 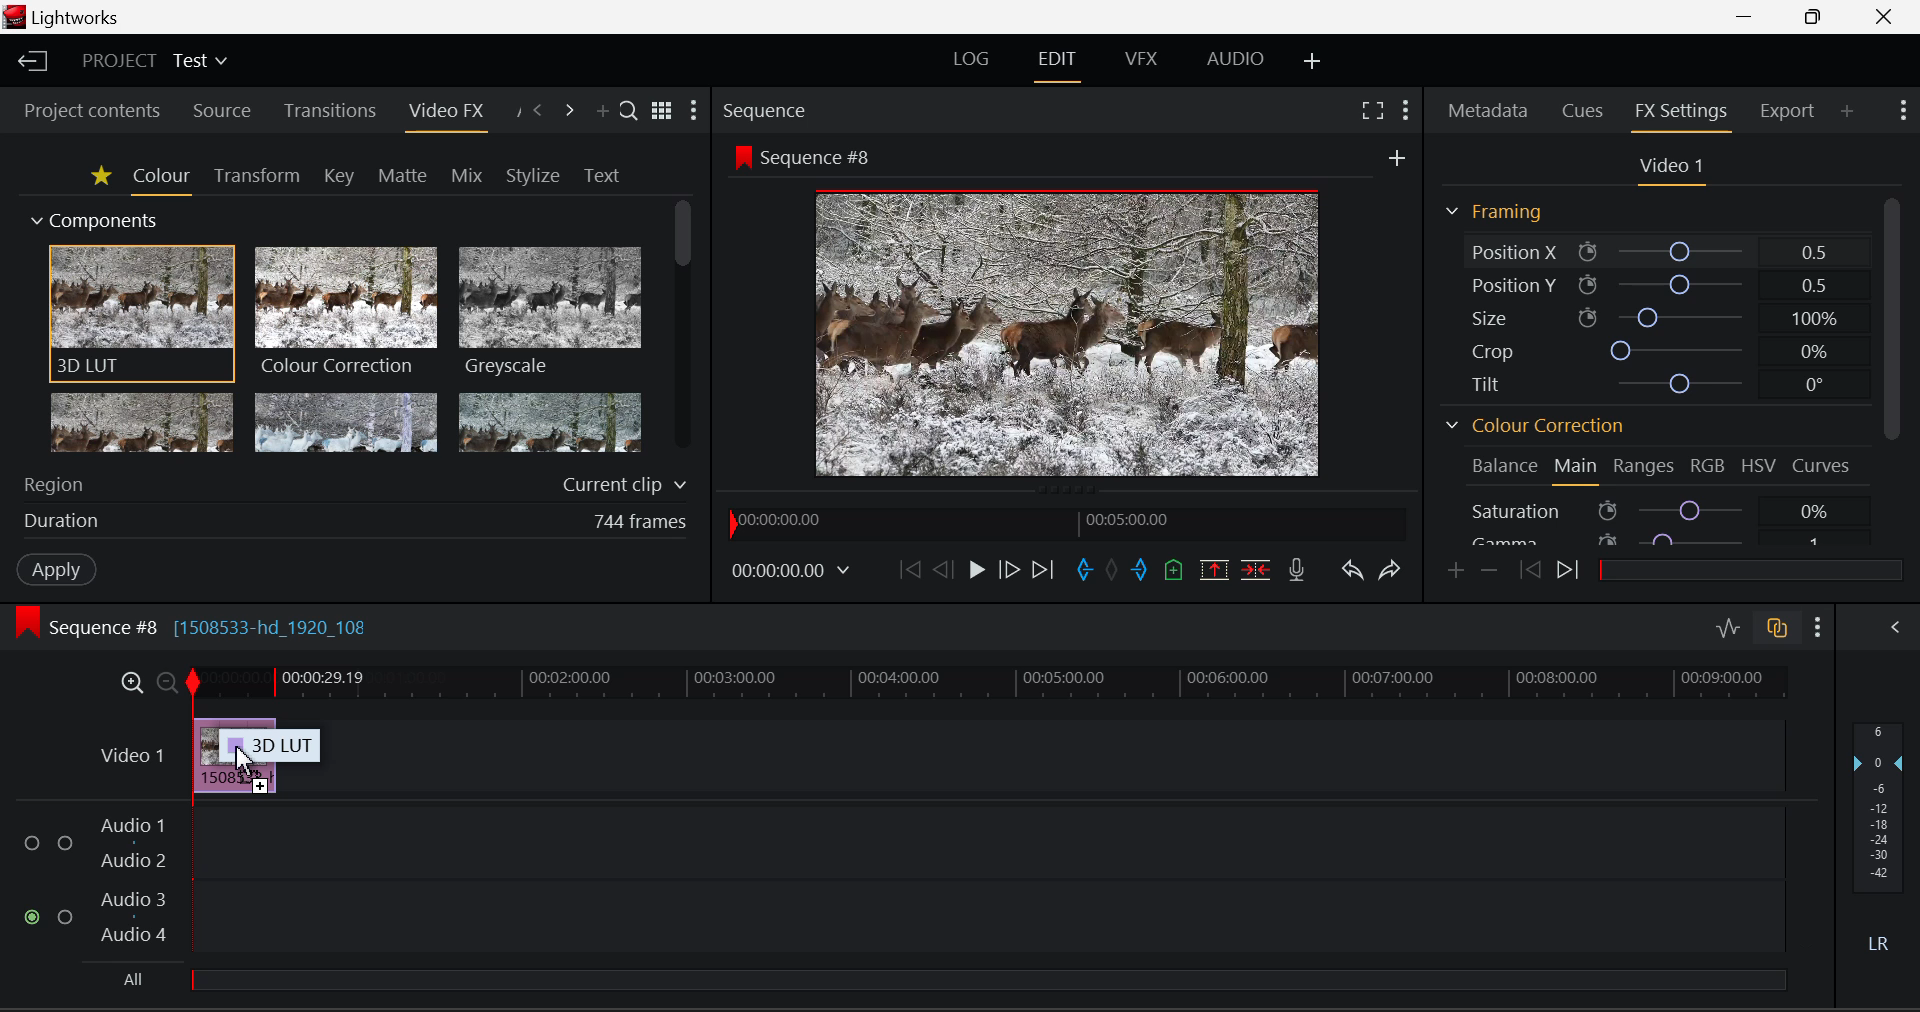 I want to click on Balance, so click(x=1501, y=468).